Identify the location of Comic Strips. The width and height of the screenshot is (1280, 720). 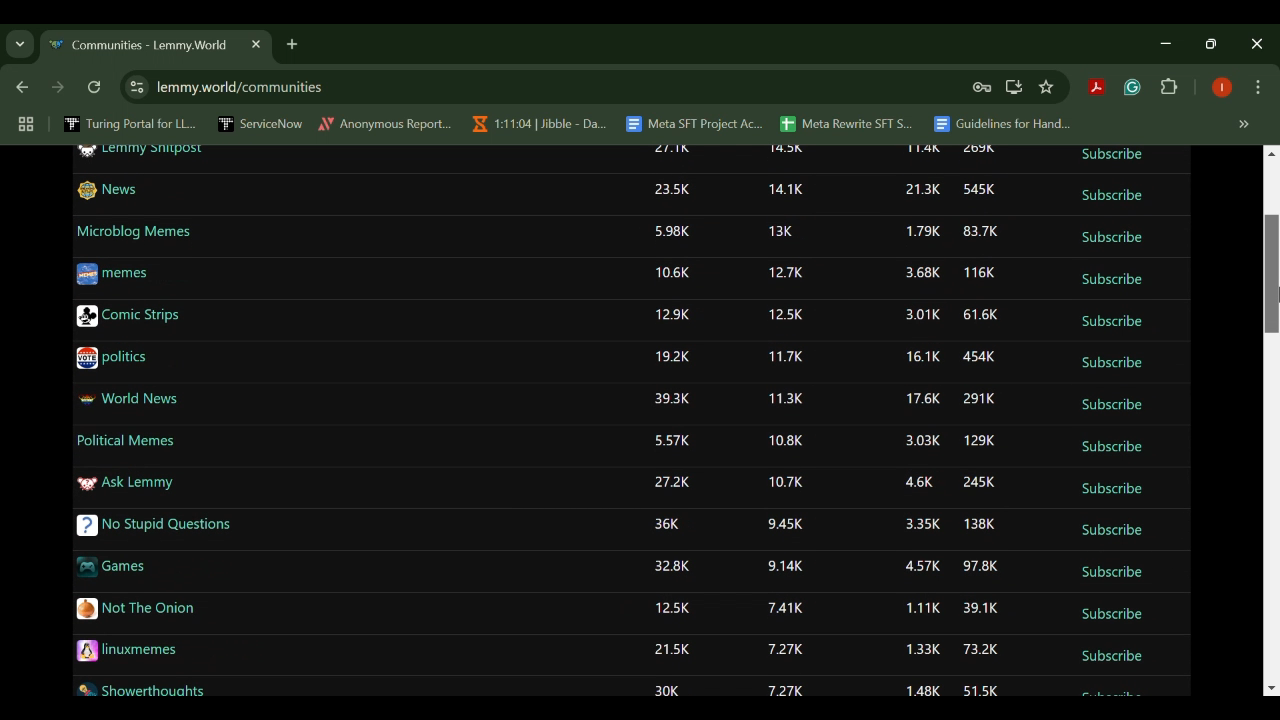
(126, 317).